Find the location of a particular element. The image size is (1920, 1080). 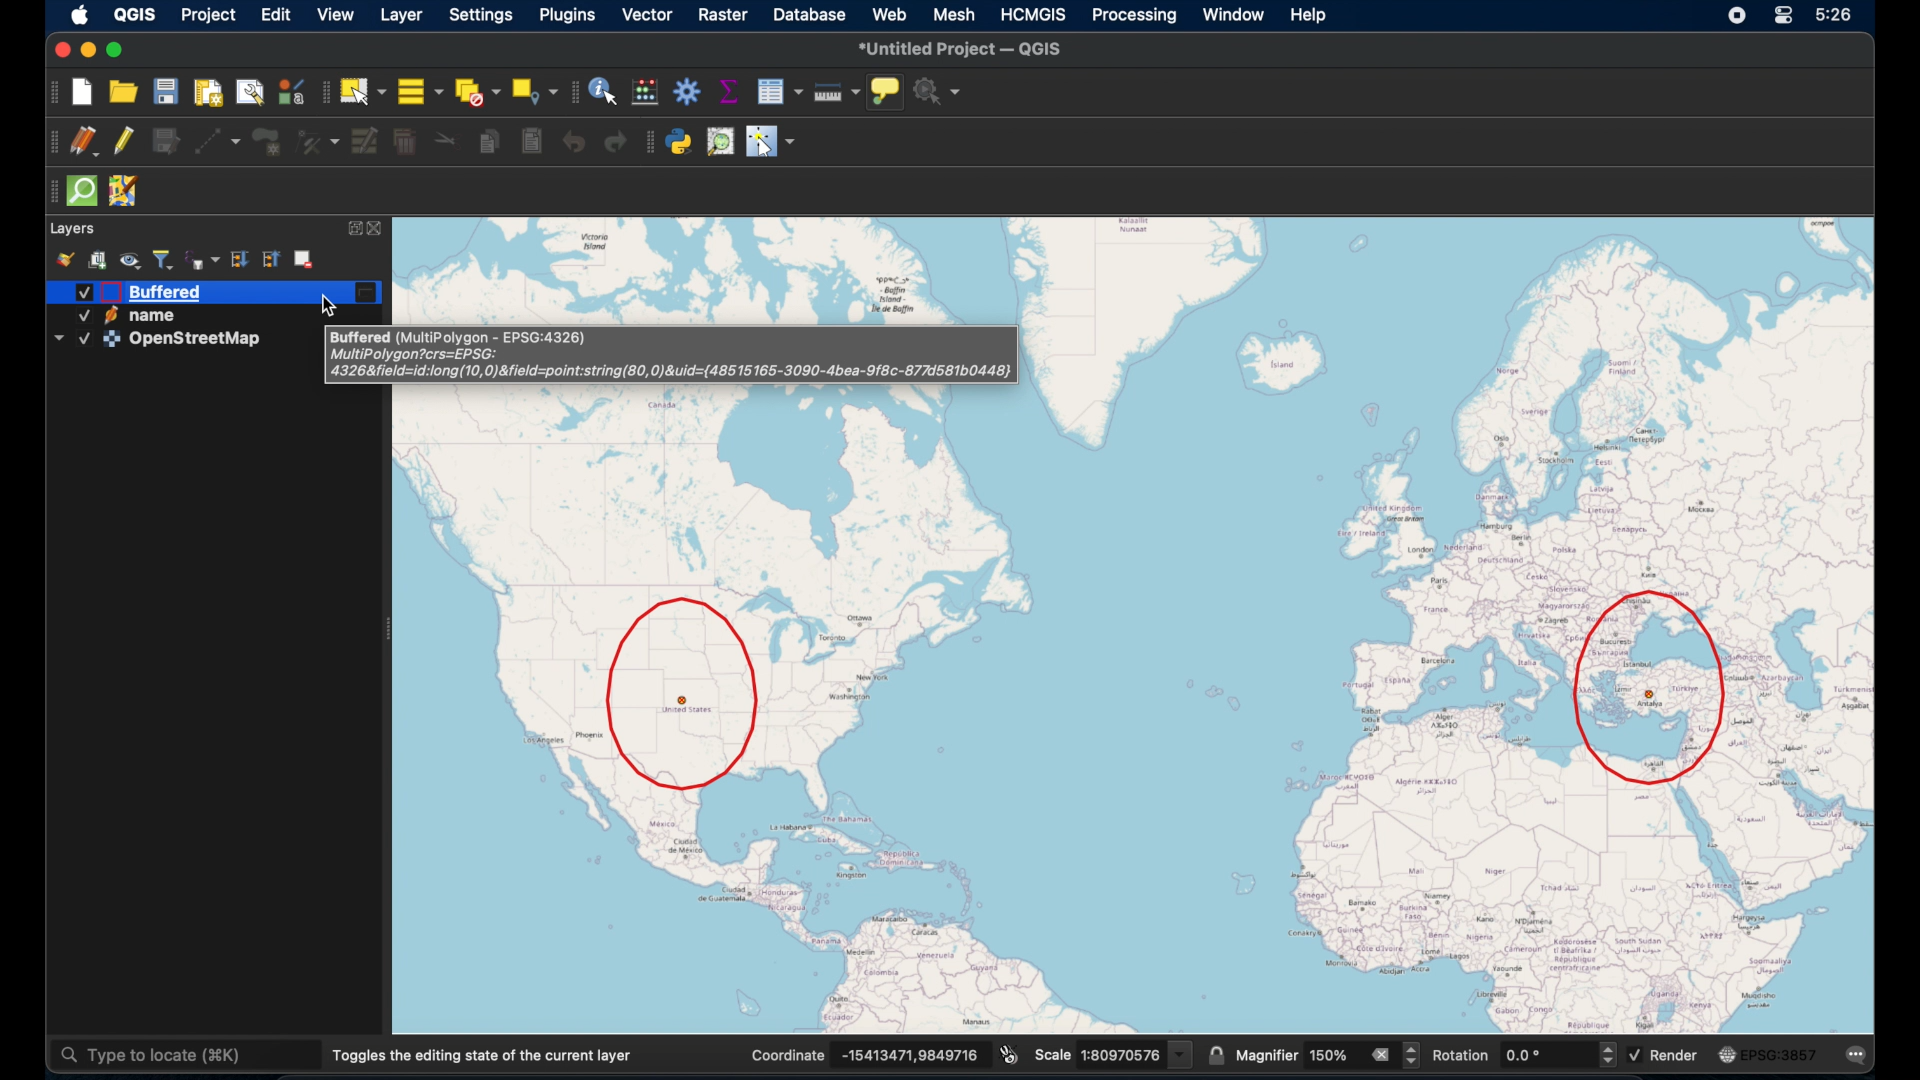

processing is located at coordinates (1135, 17).